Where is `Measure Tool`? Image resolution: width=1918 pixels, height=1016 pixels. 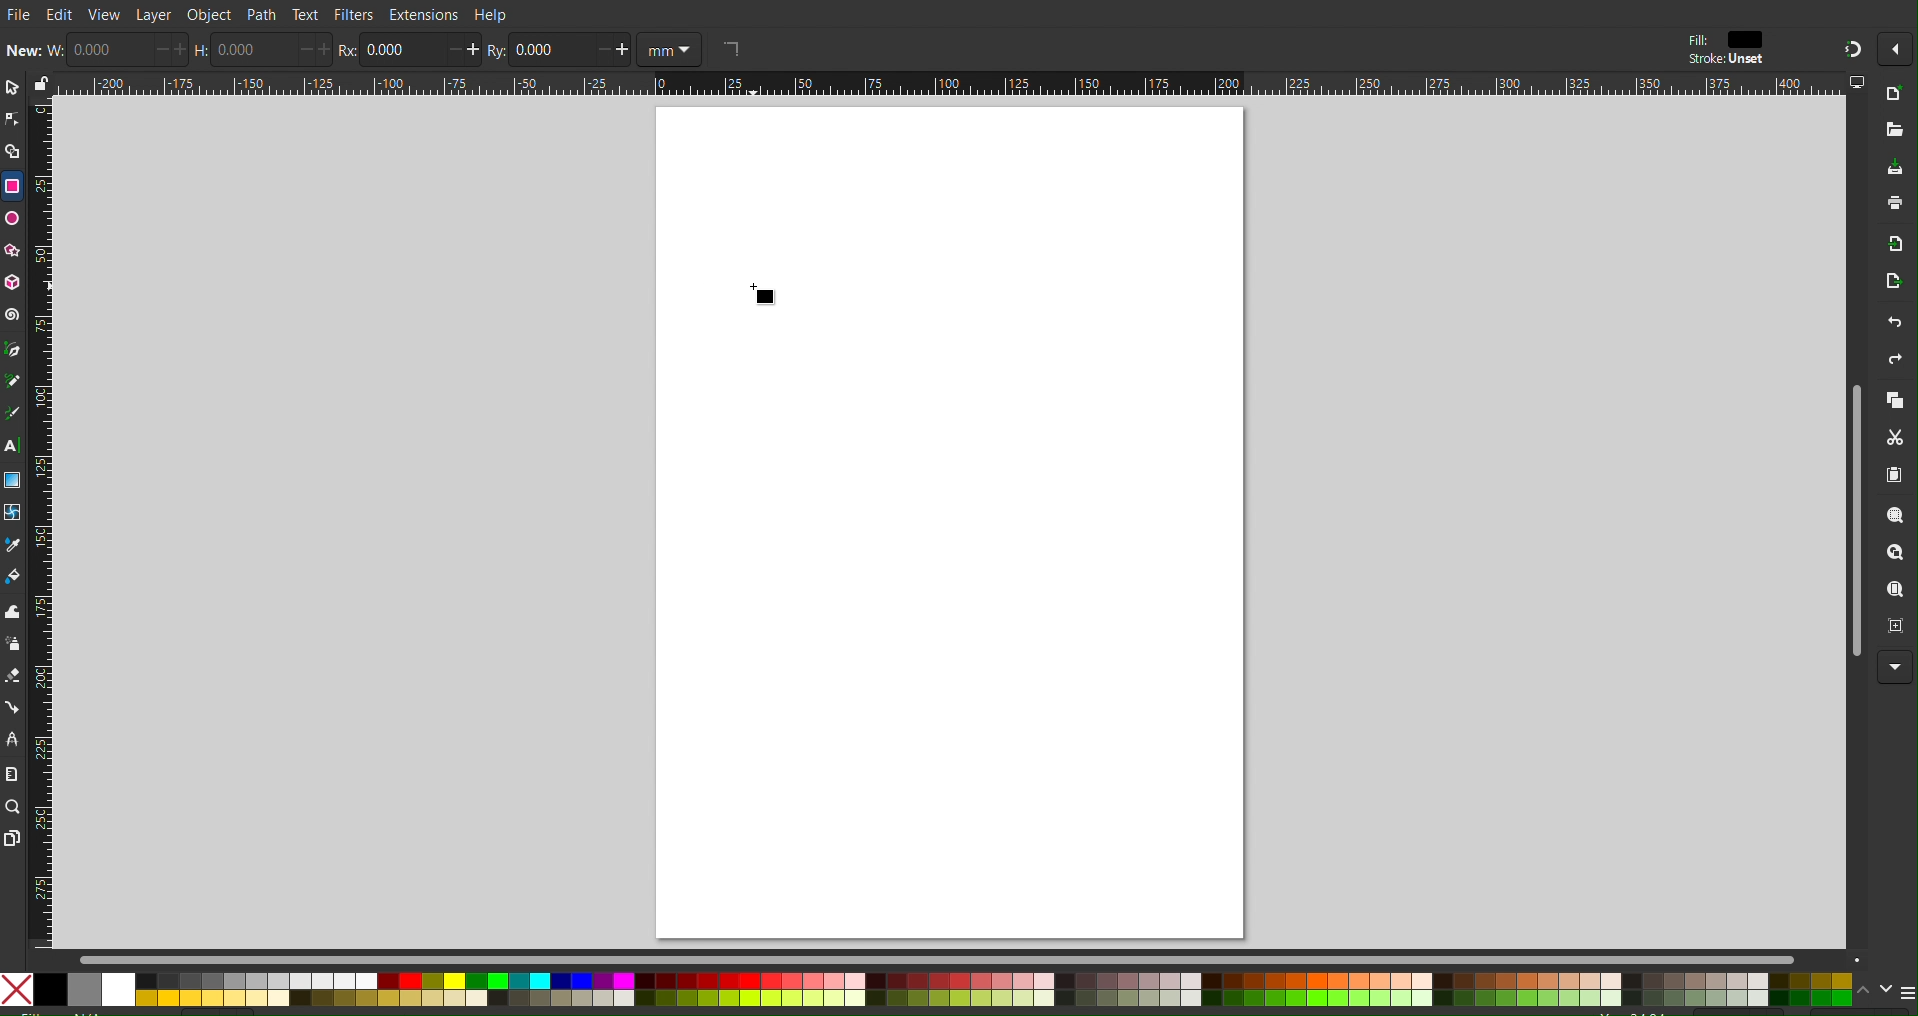
Measure Tool is located at coordinates (12, 774).